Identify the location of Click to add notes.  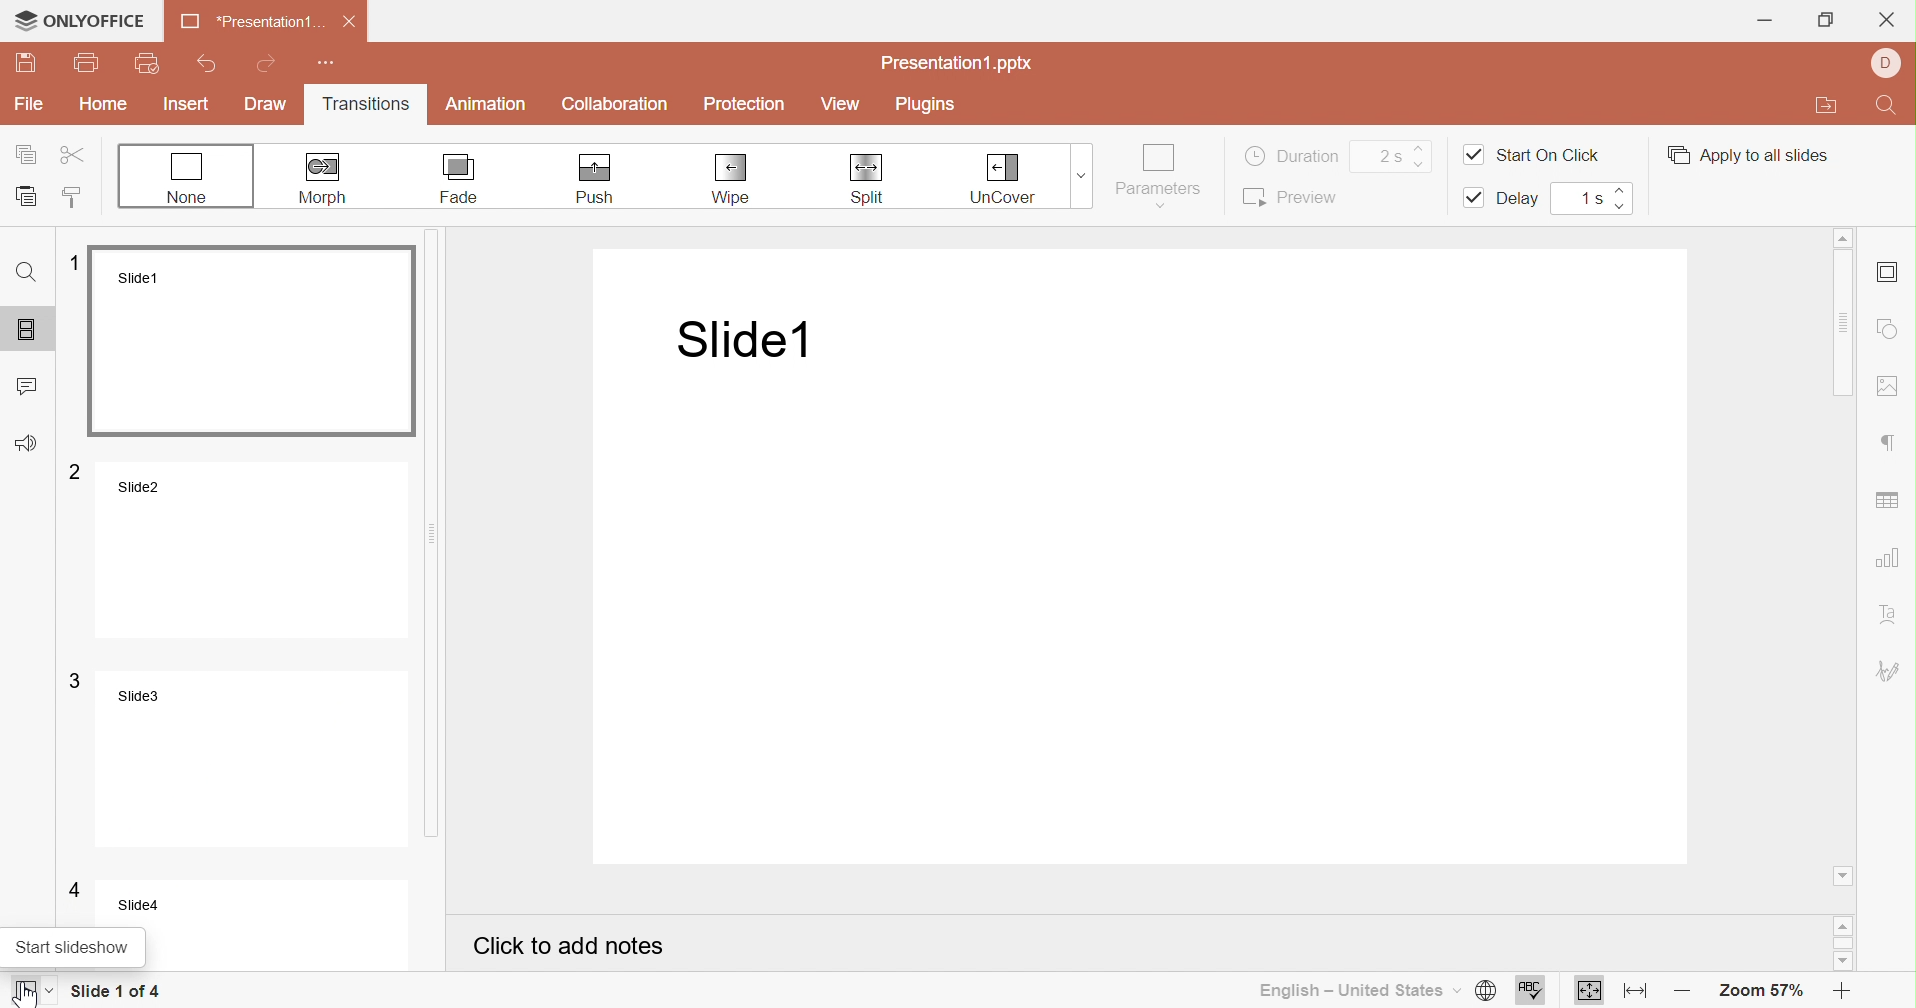
(569, 946).